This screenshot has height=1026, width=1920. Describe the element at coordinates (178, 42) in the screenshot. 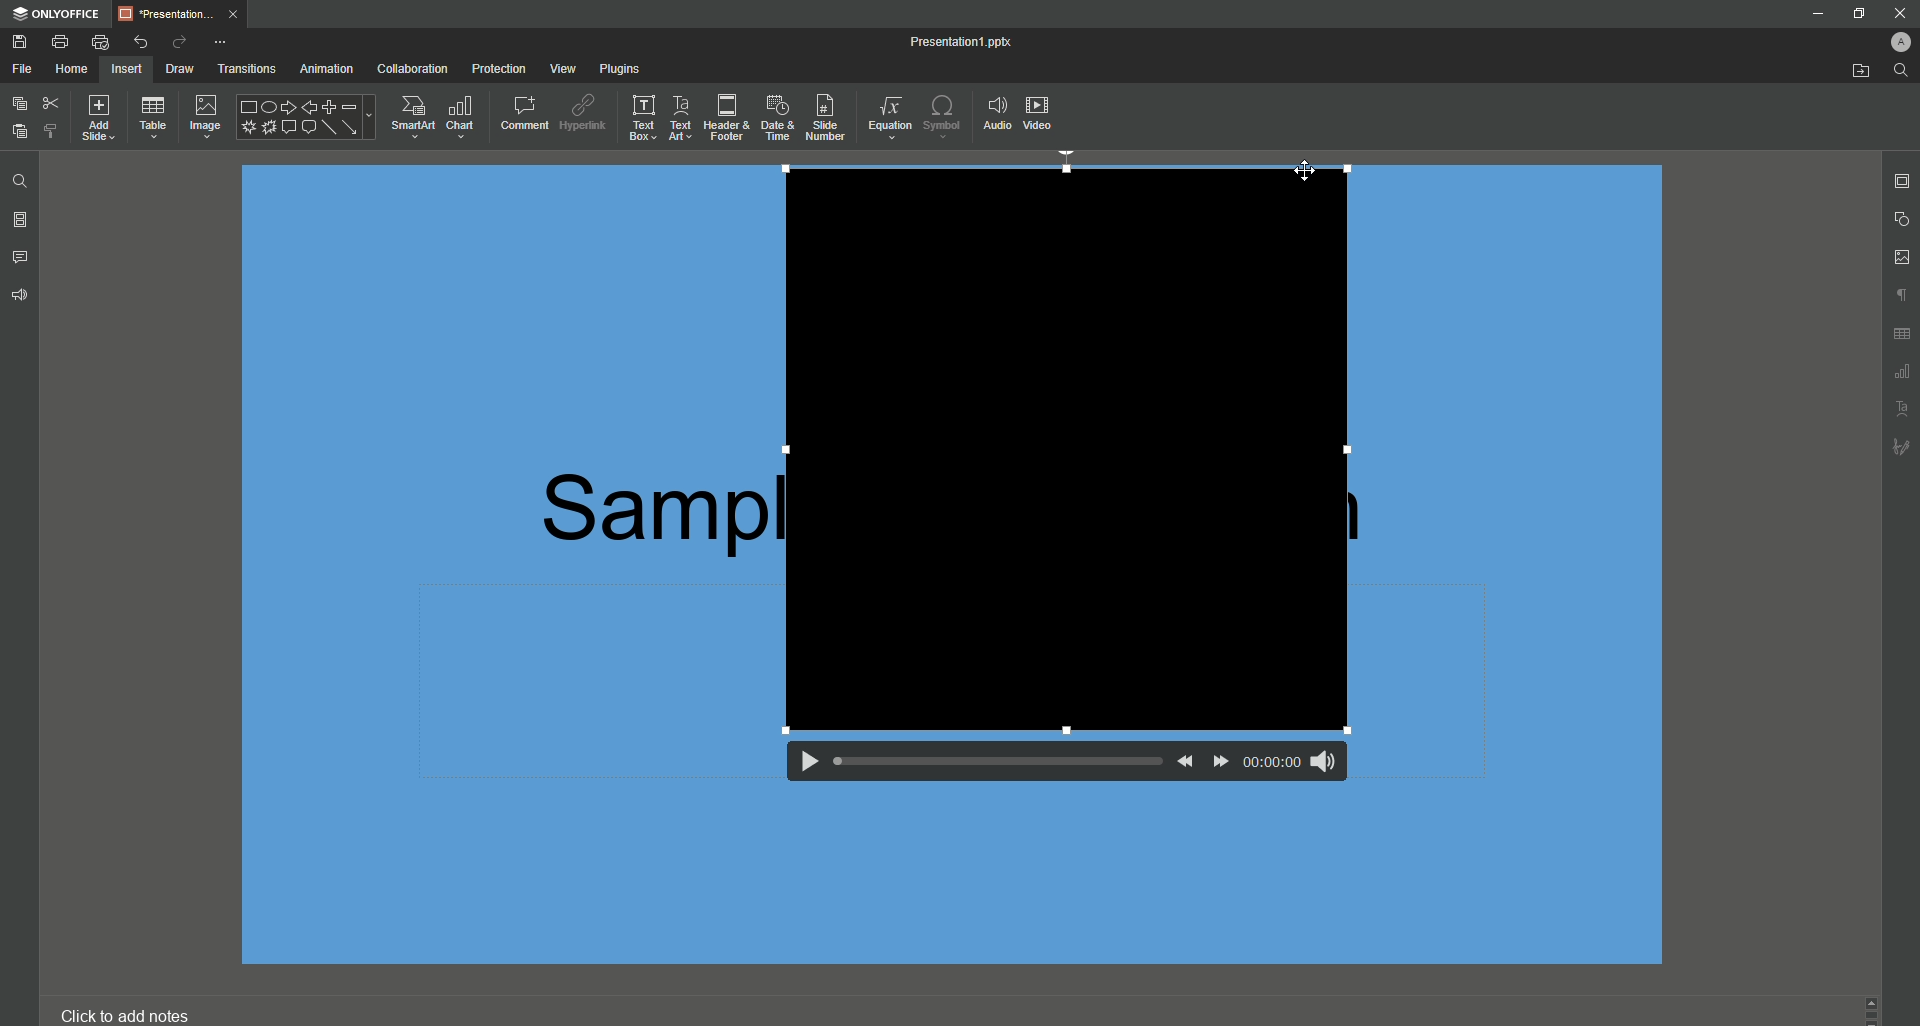

I see `Redo` at that location.